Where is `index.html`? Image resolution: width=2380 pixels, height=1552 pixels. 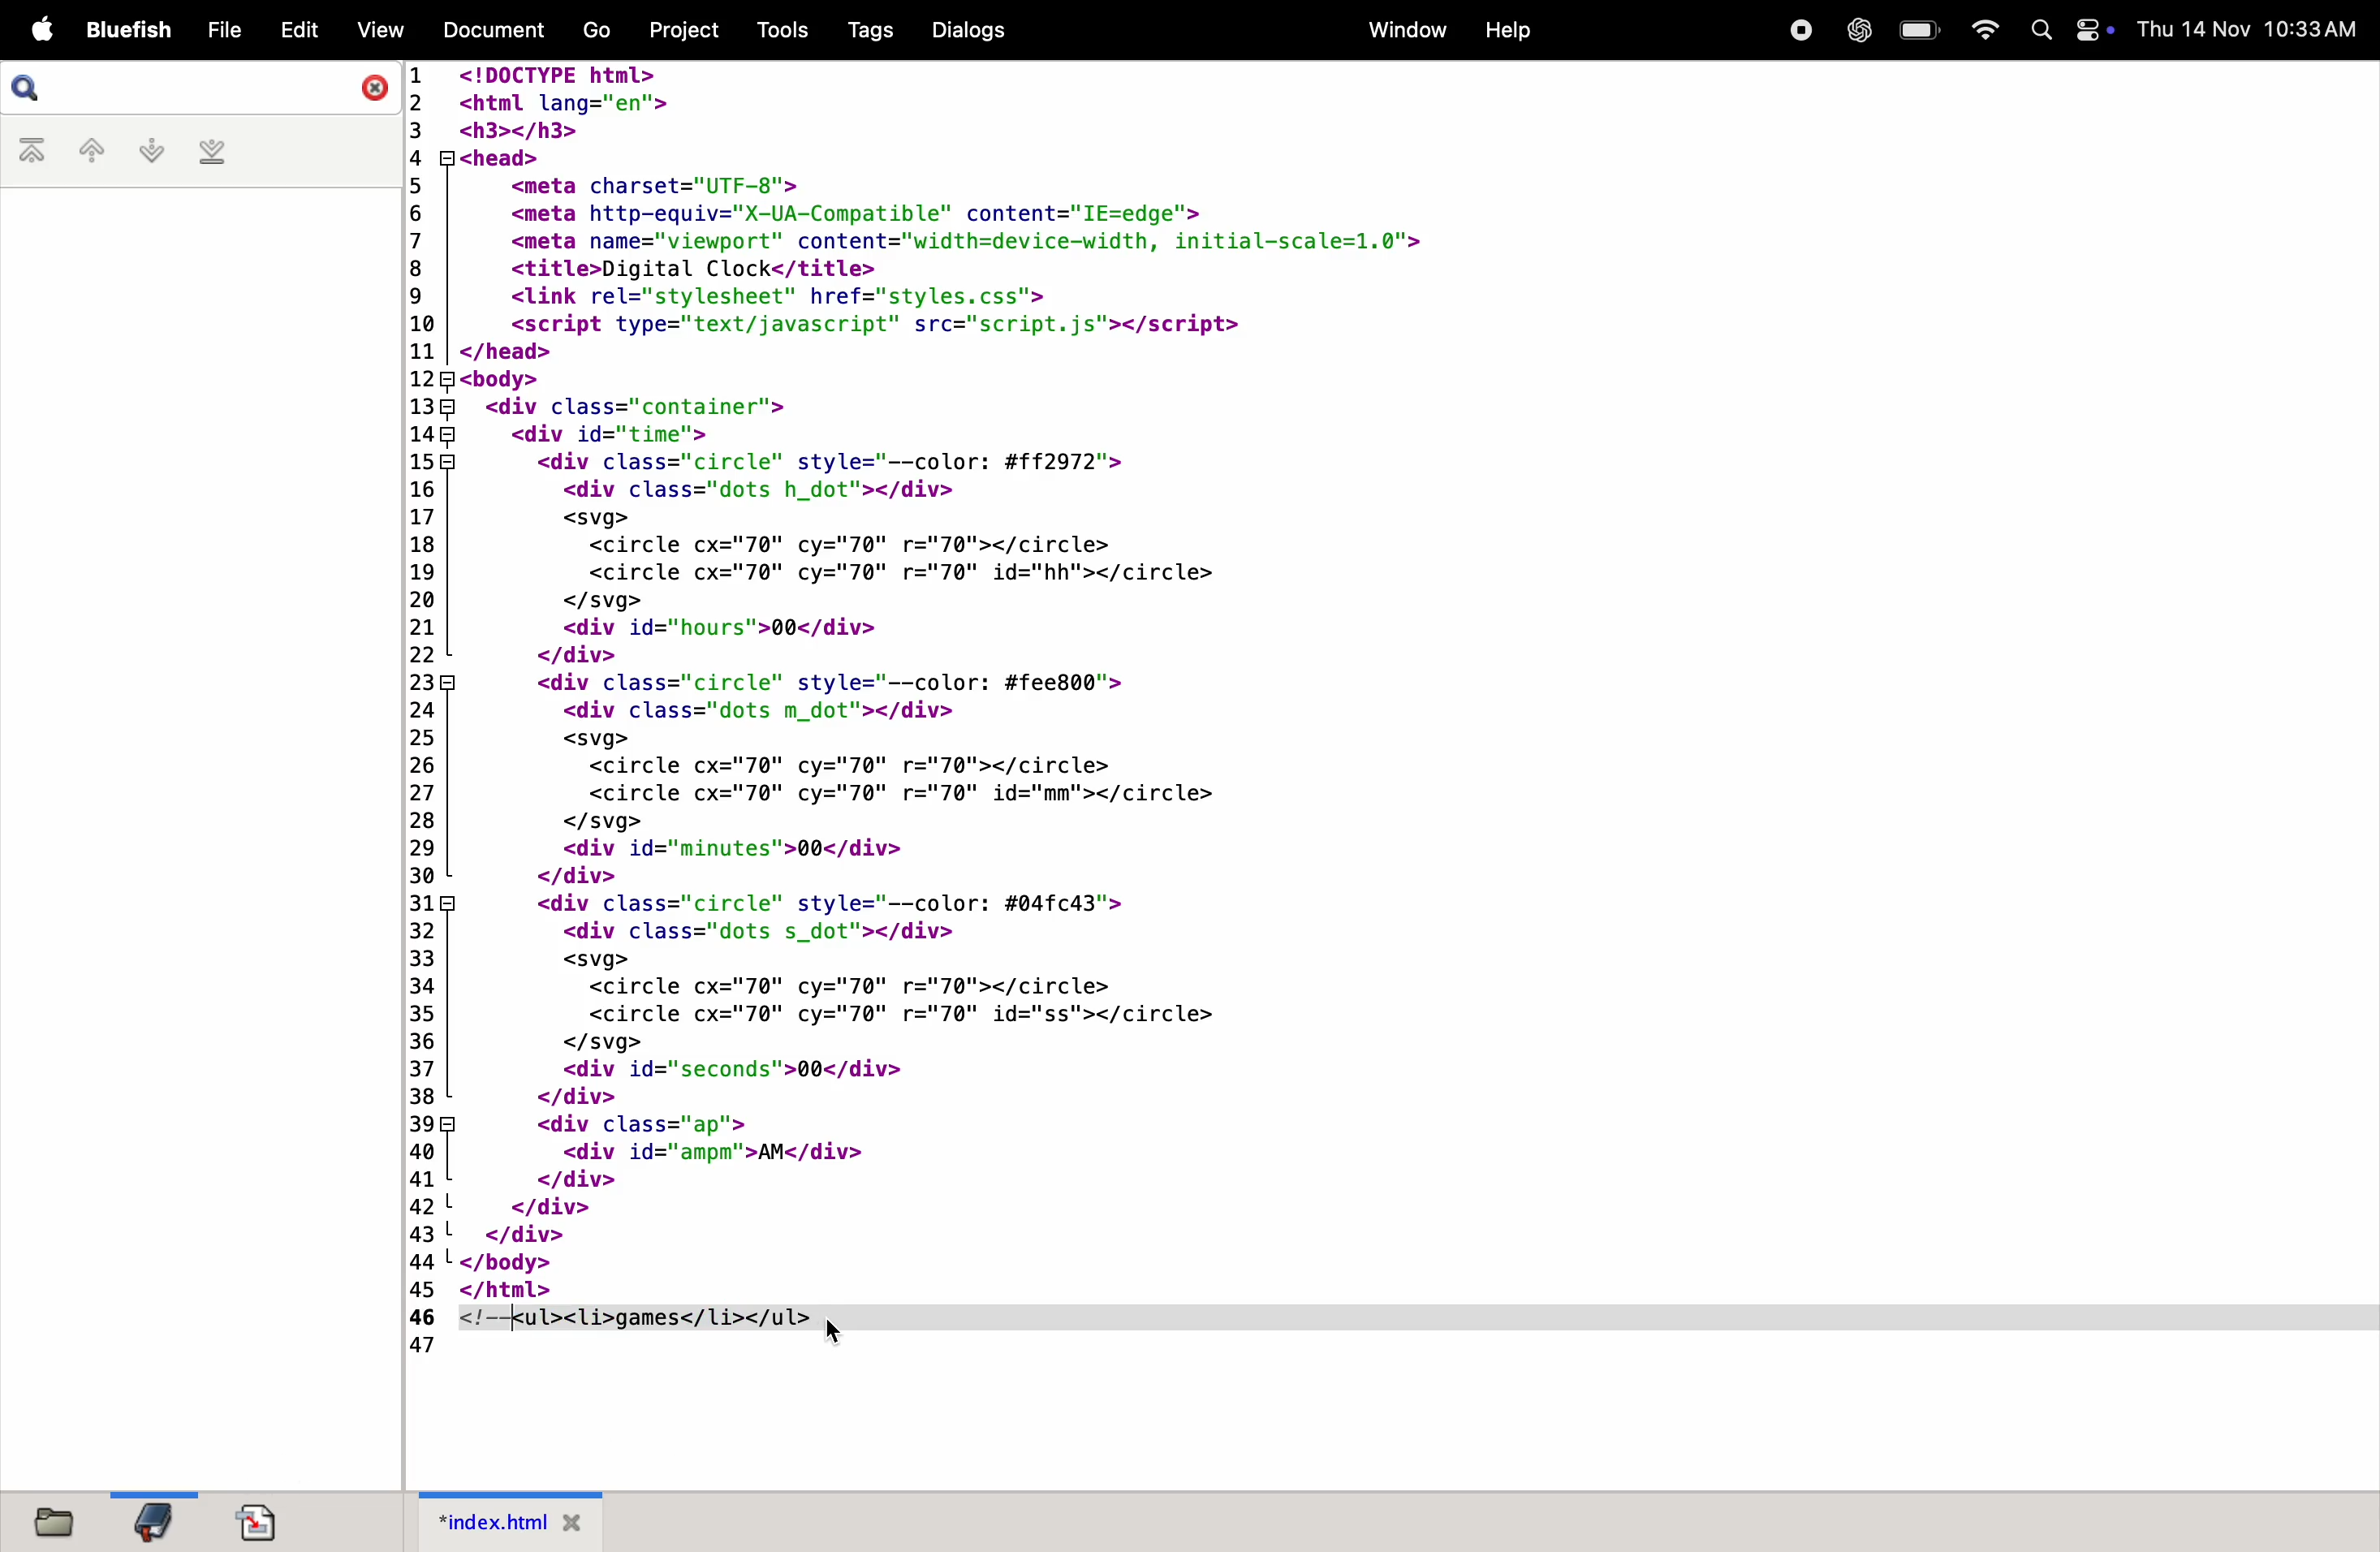
index.html is located at coordinates (509, 1521).